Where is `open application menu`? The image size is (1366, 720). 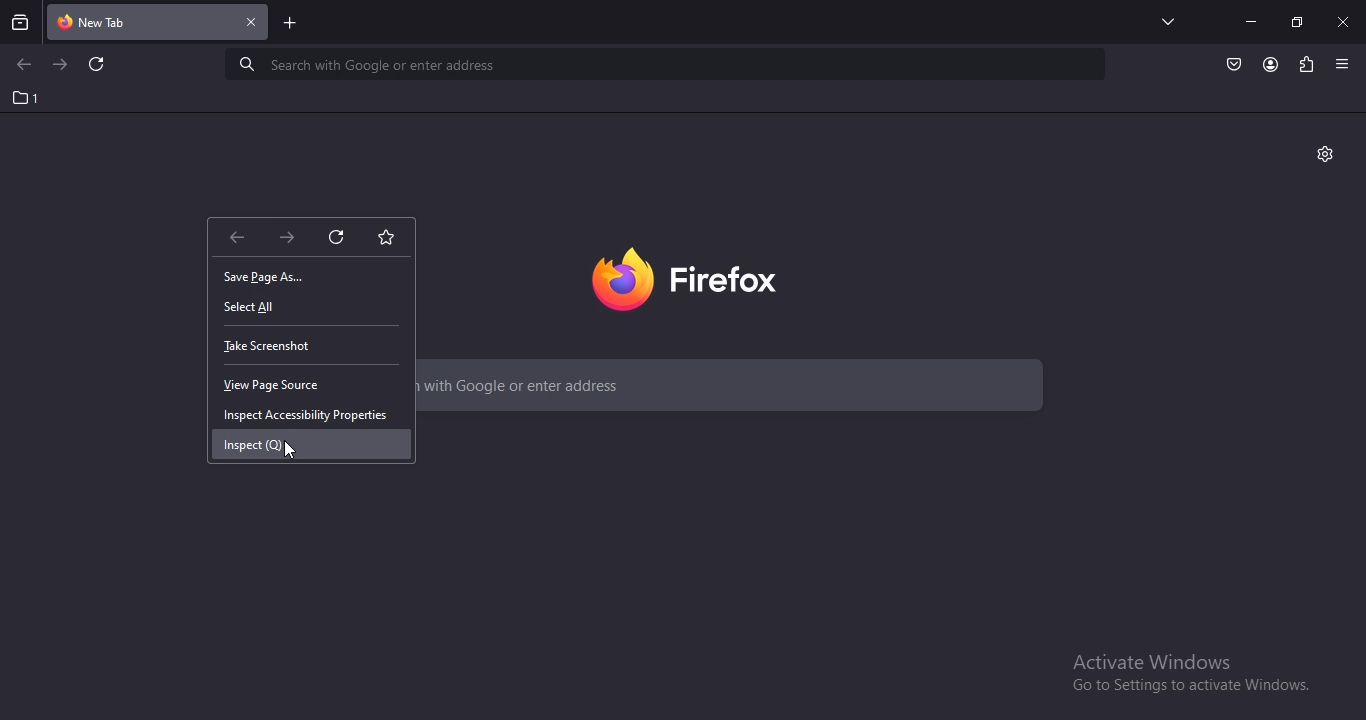 open application menu is located at coordinates (1345, 64).